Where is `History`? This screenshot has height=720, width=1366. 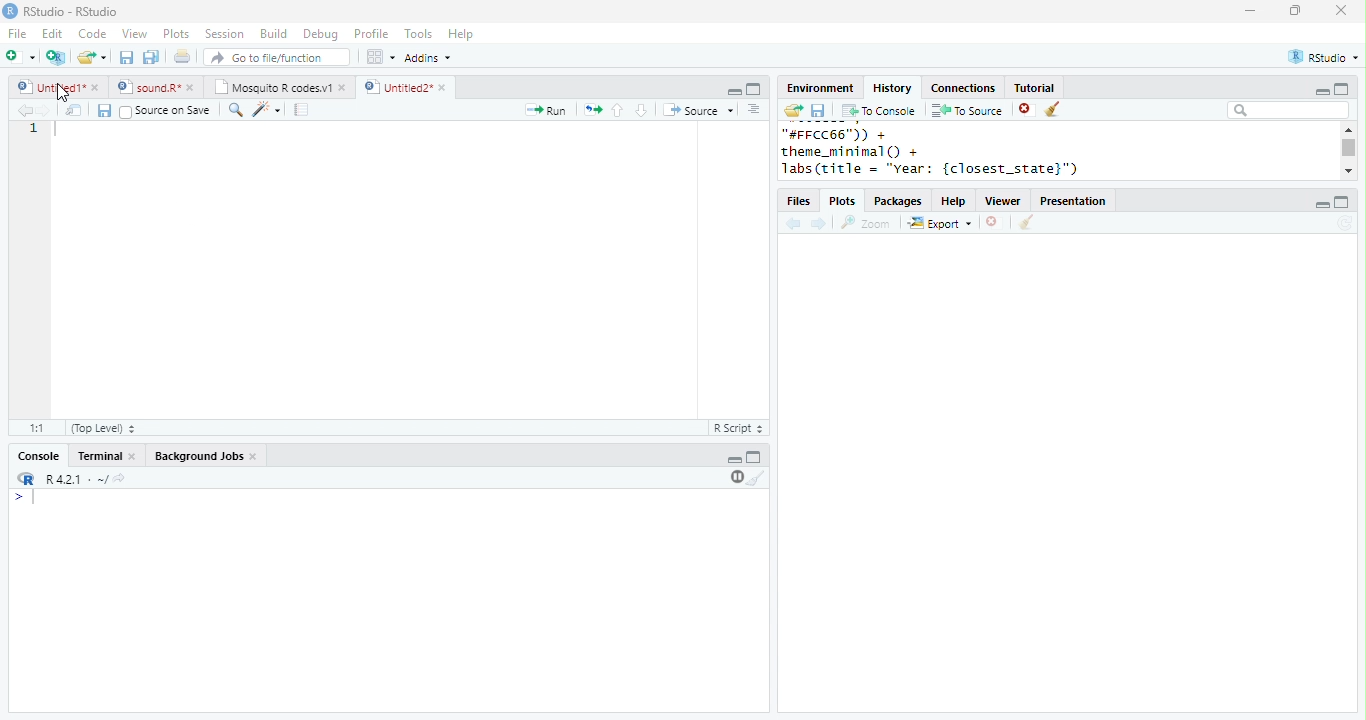
History is located at coordinates (892, 88).